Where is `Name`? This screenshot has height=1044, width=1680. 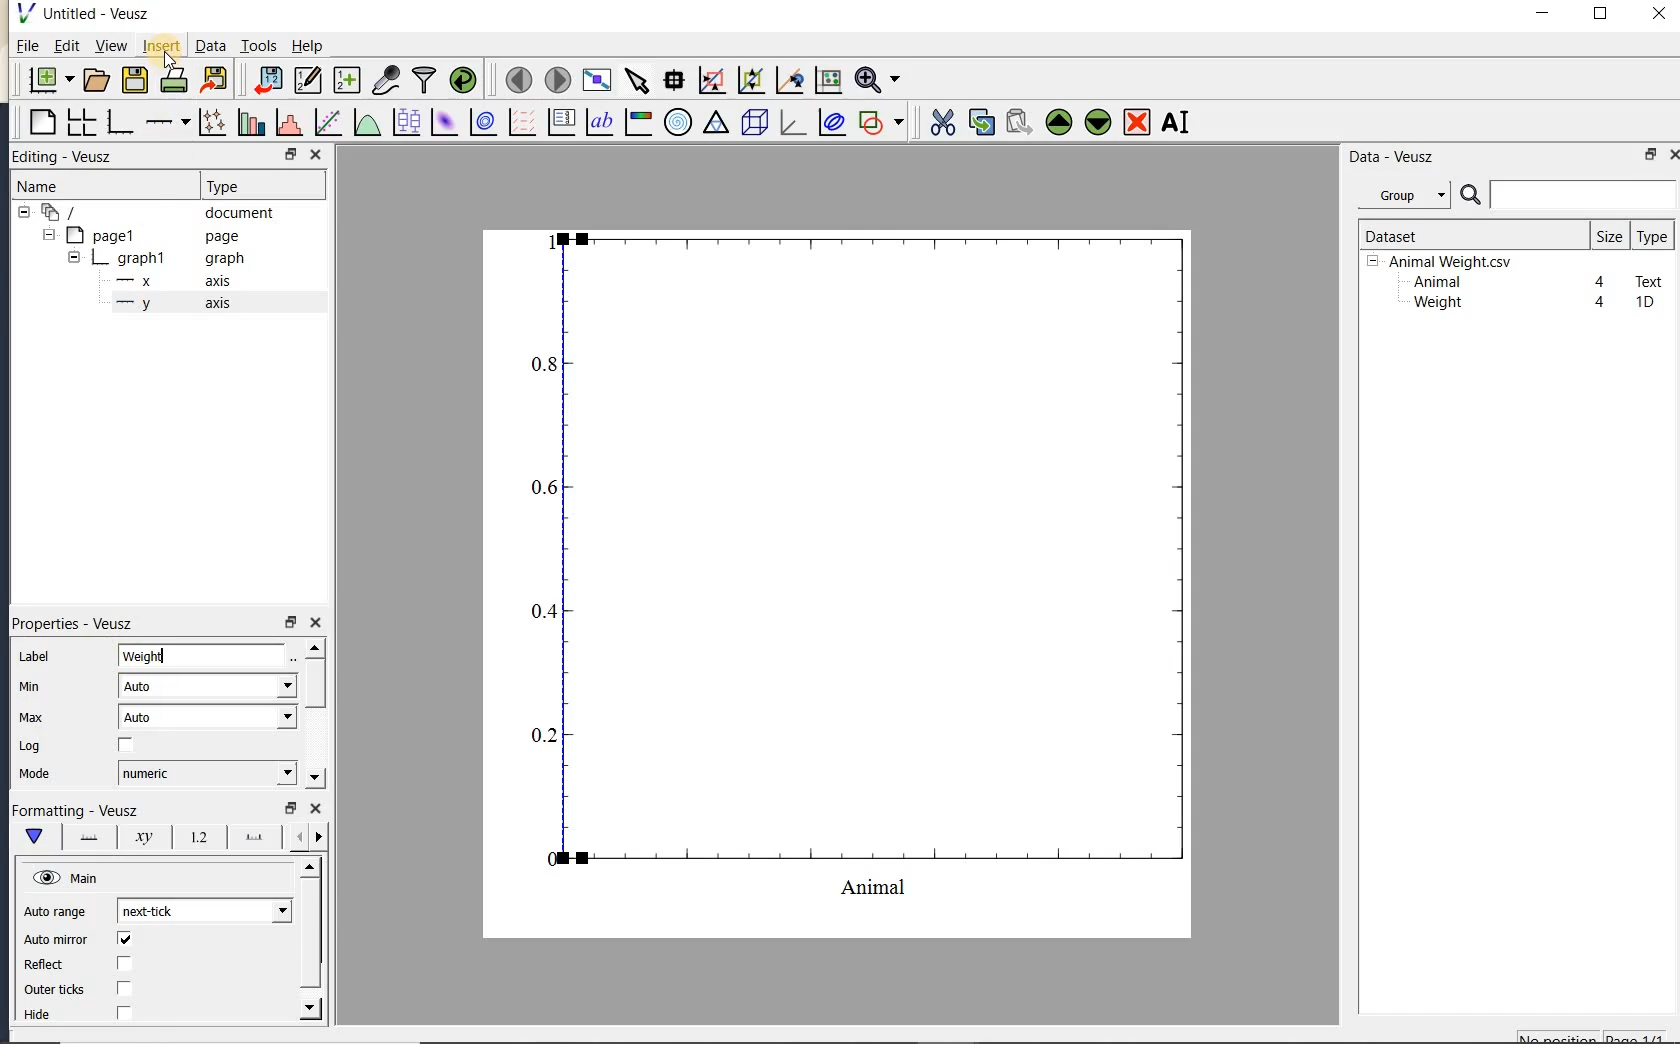
Name is located at coordinates (59, 186).